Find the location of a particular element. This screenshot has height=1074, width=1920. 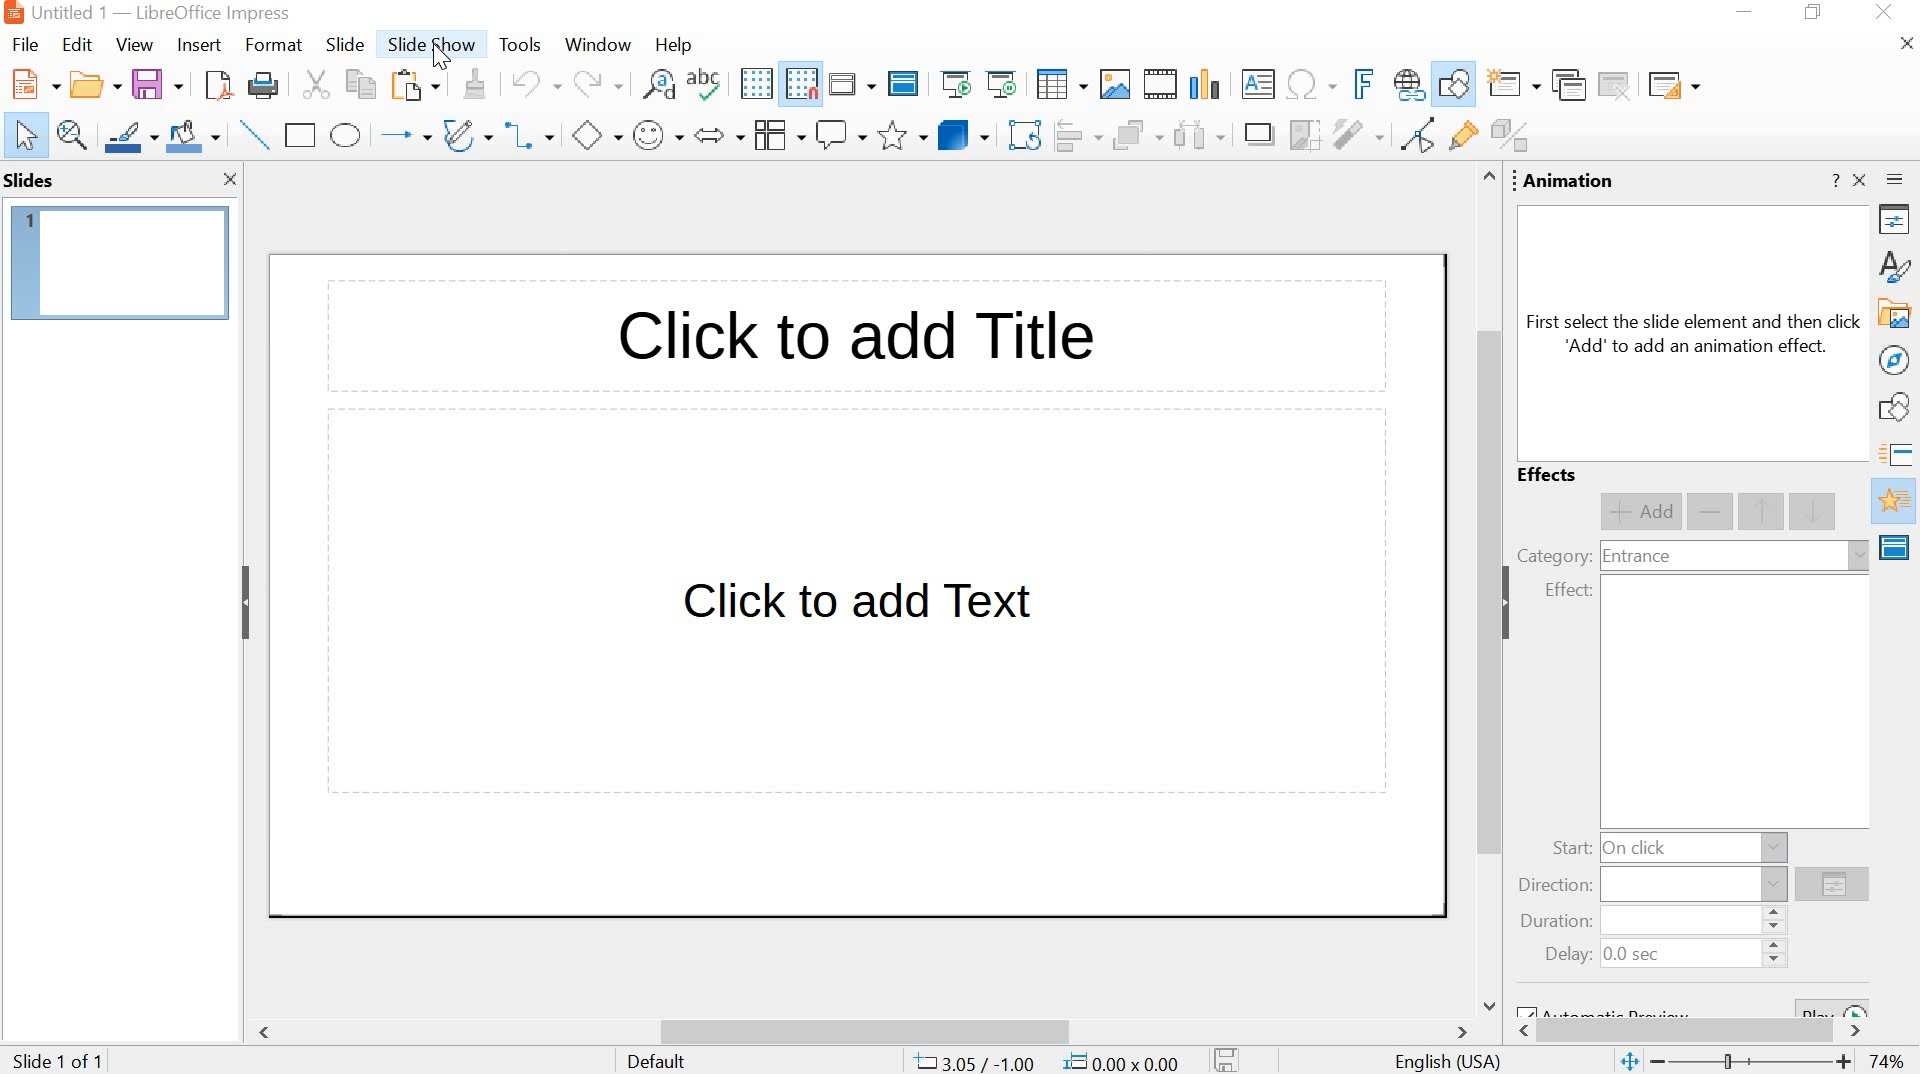

insert hyperlink is located at coordinates (1407, 86).